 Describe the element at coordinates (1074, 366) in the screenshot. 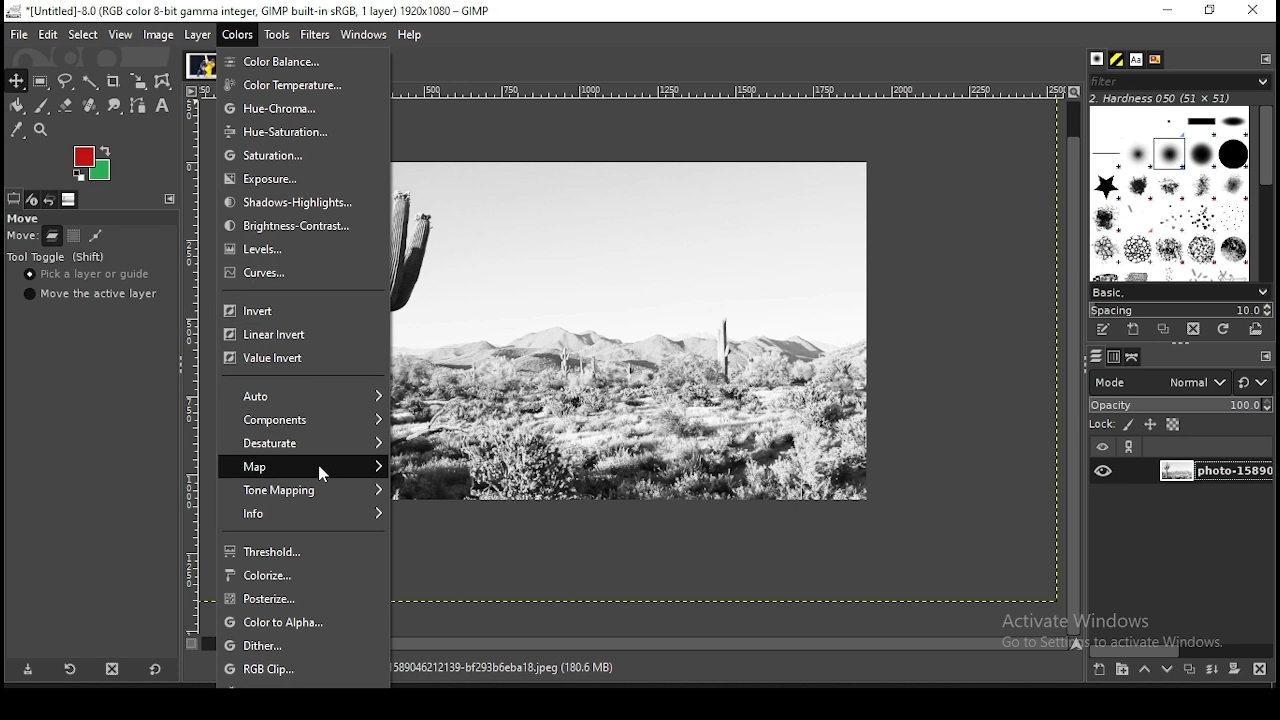

I see `scroll bar` at that location.